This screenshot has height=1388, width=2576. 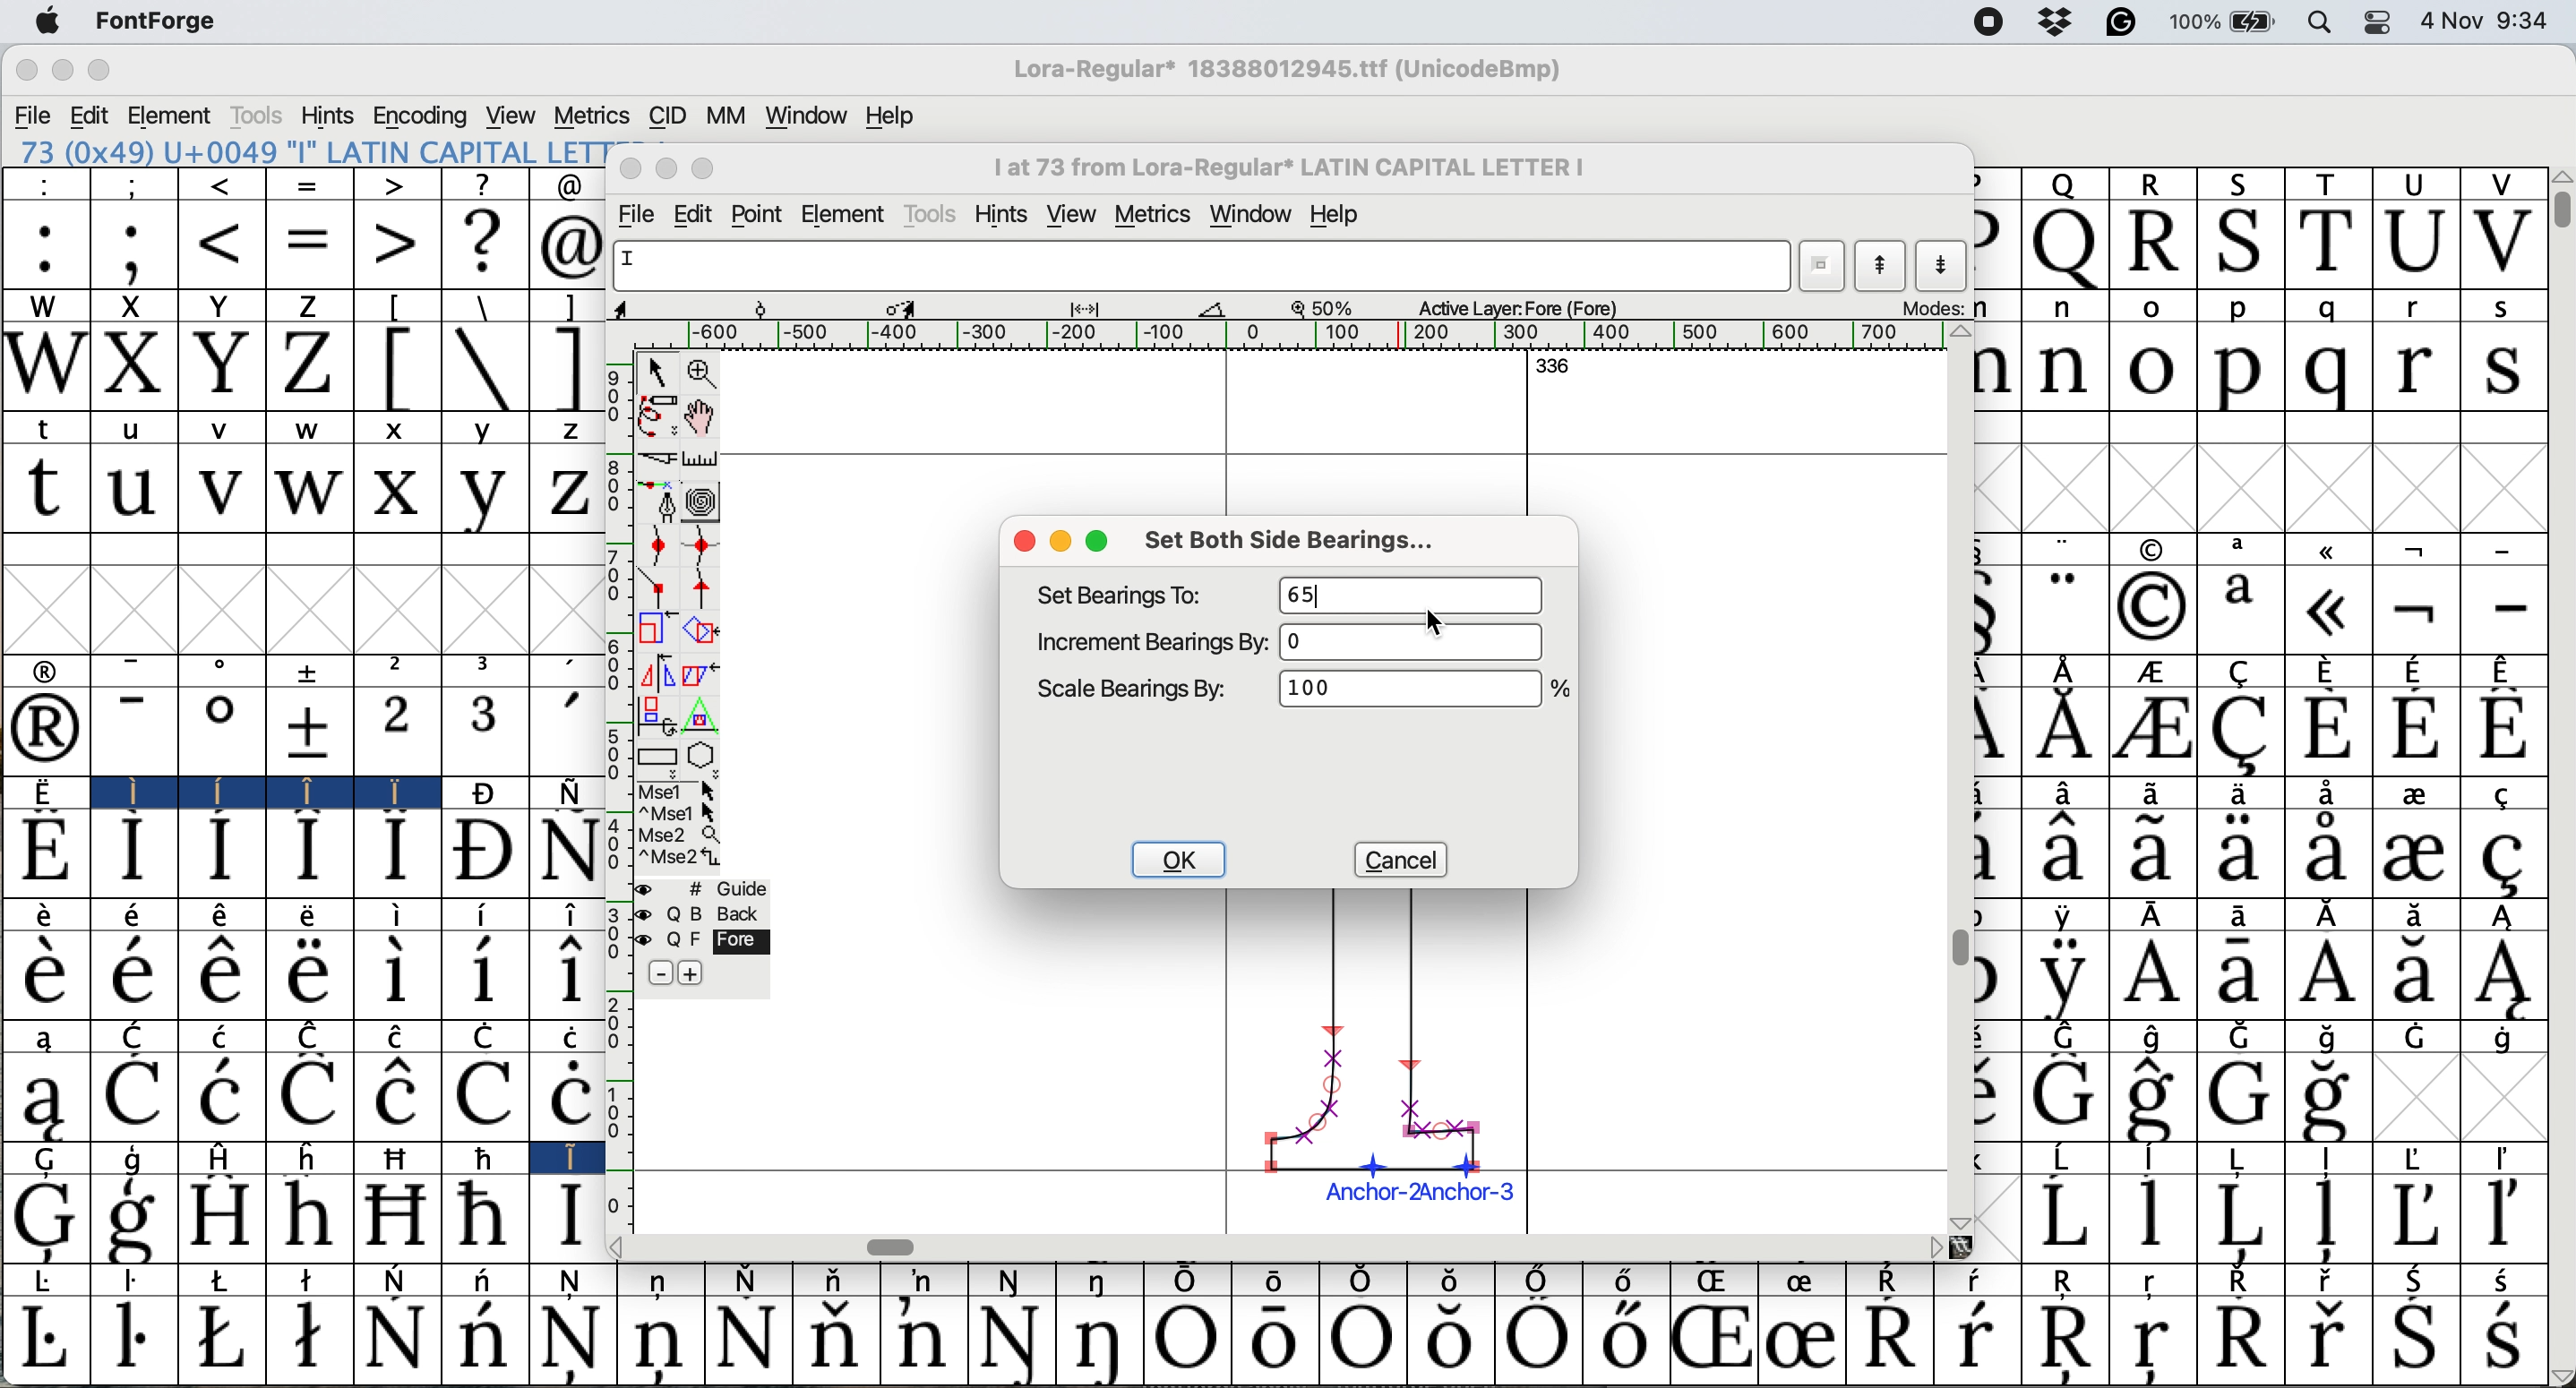 I want to click on Symbol, so click(x=46, y=731).